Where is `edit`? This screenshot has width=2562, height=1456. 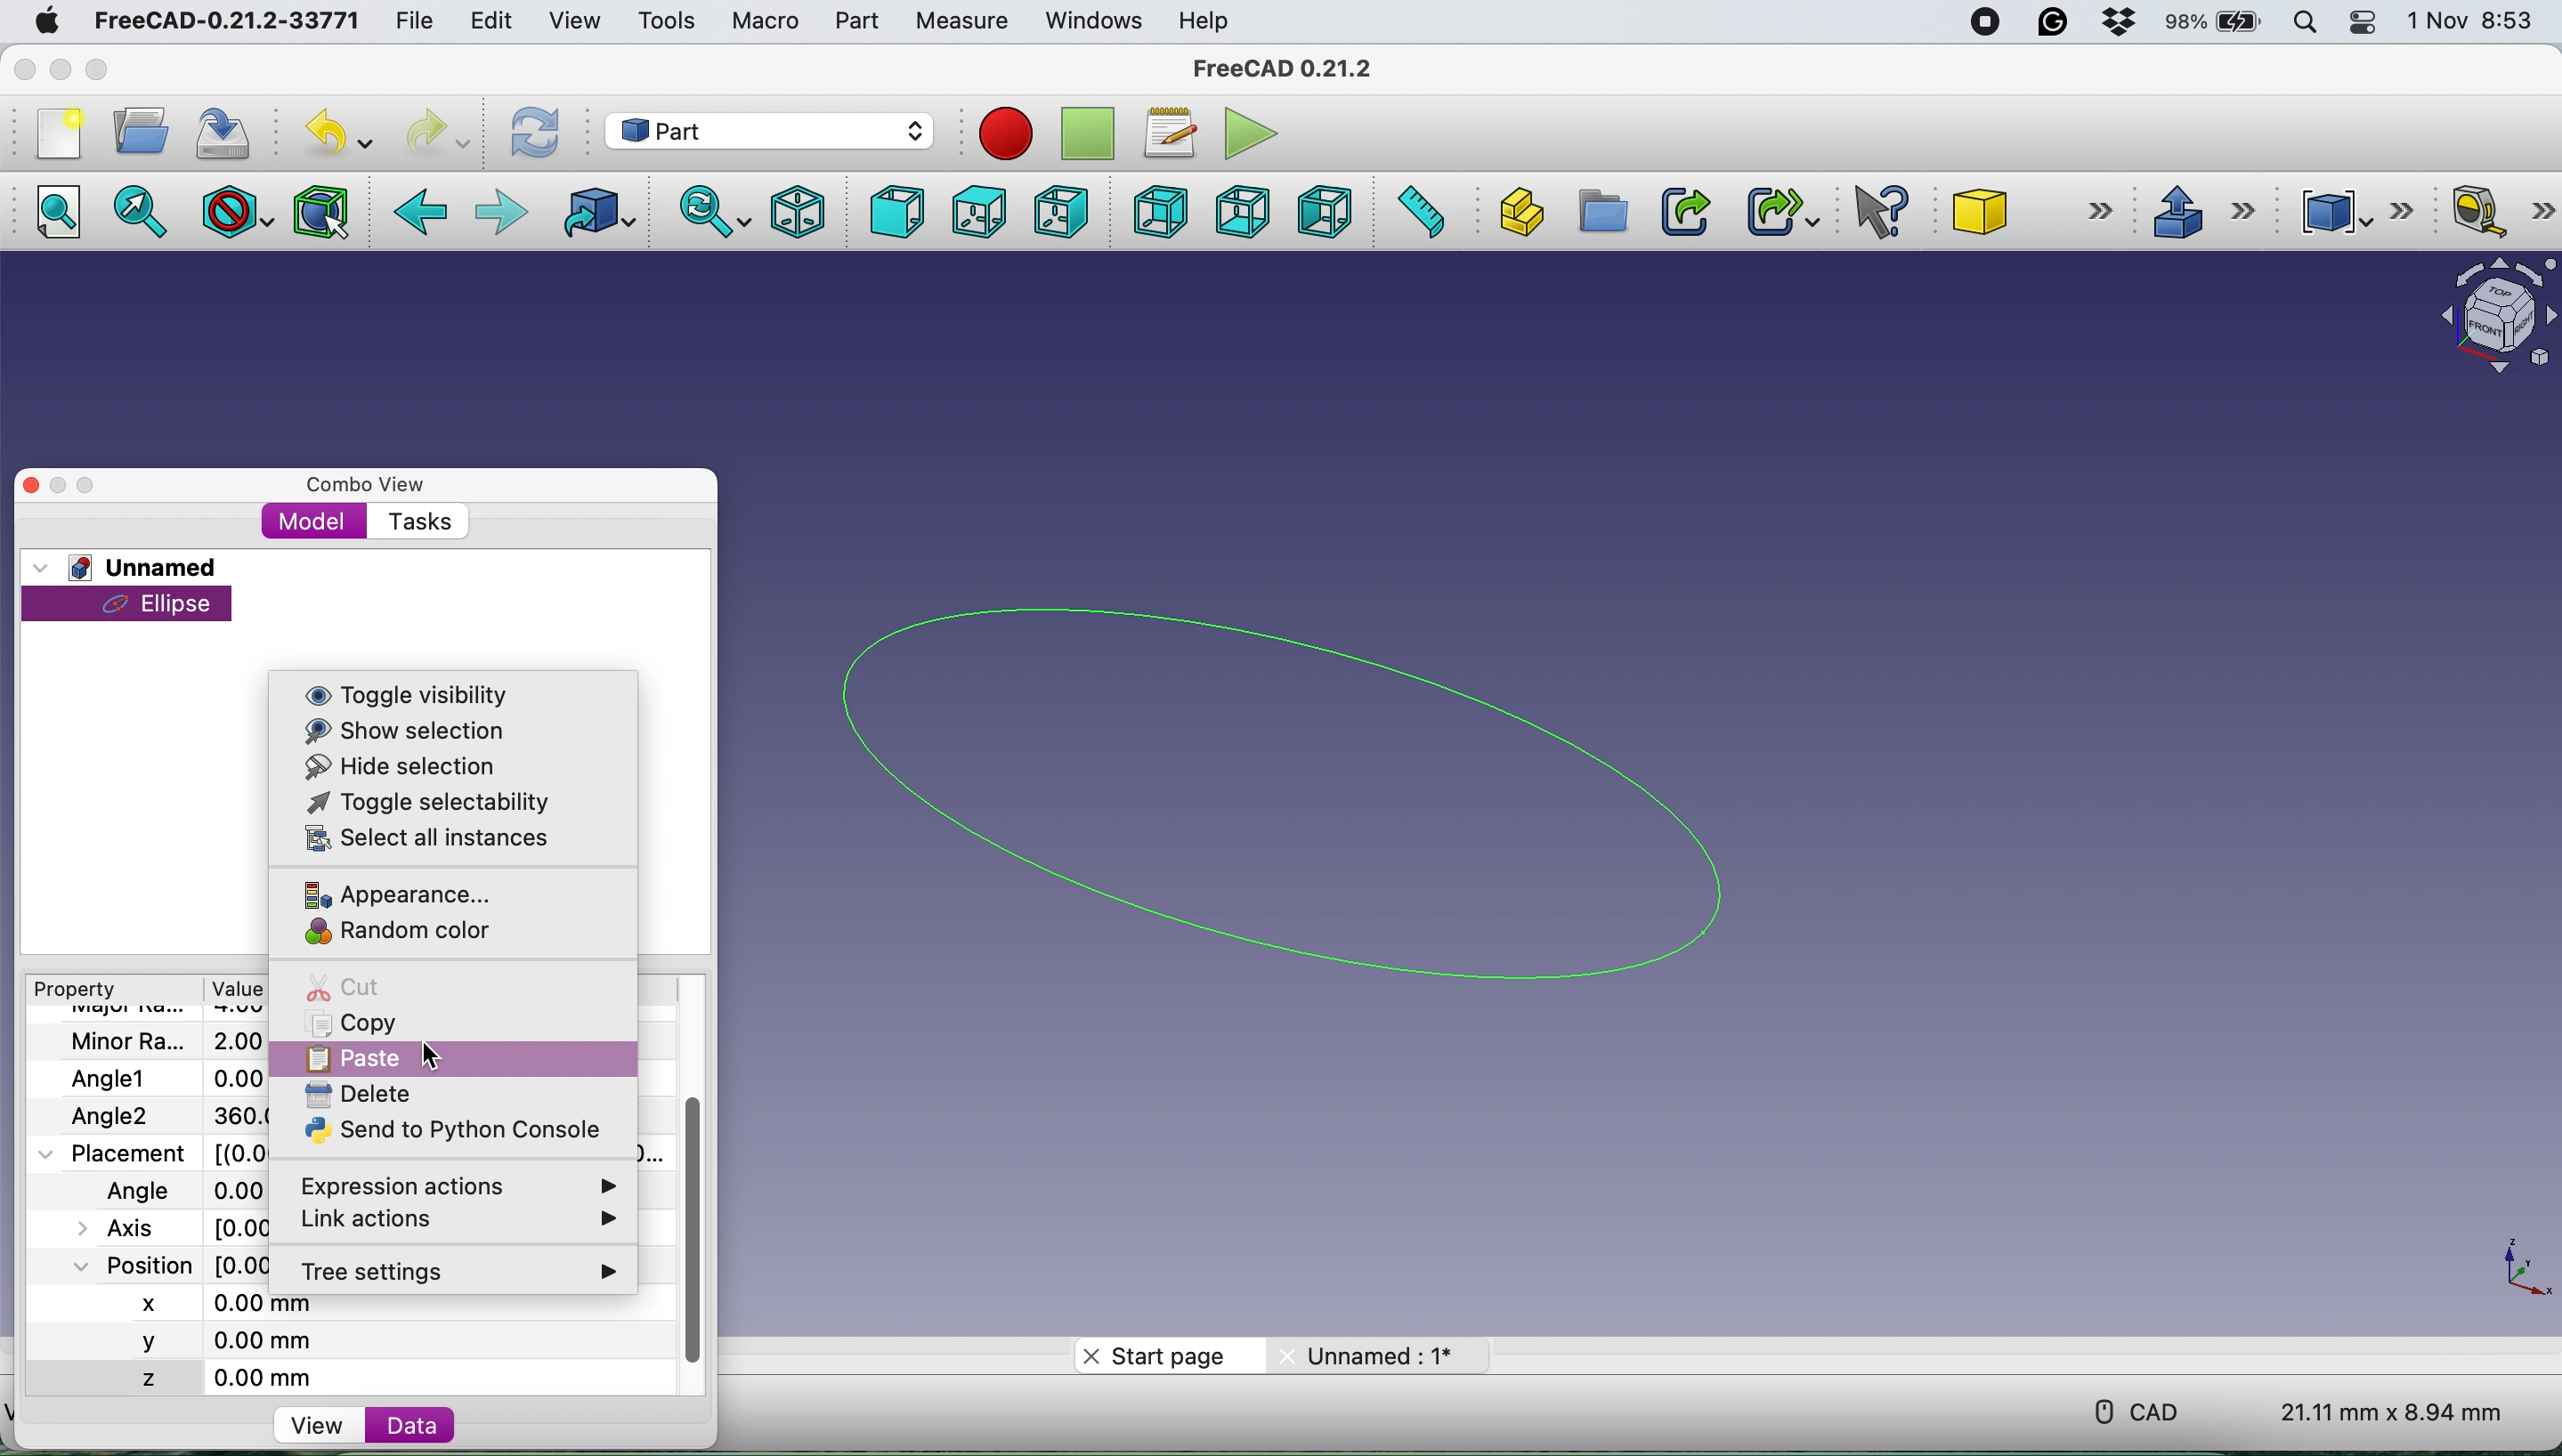
edit is located at coordinates (491, 24).